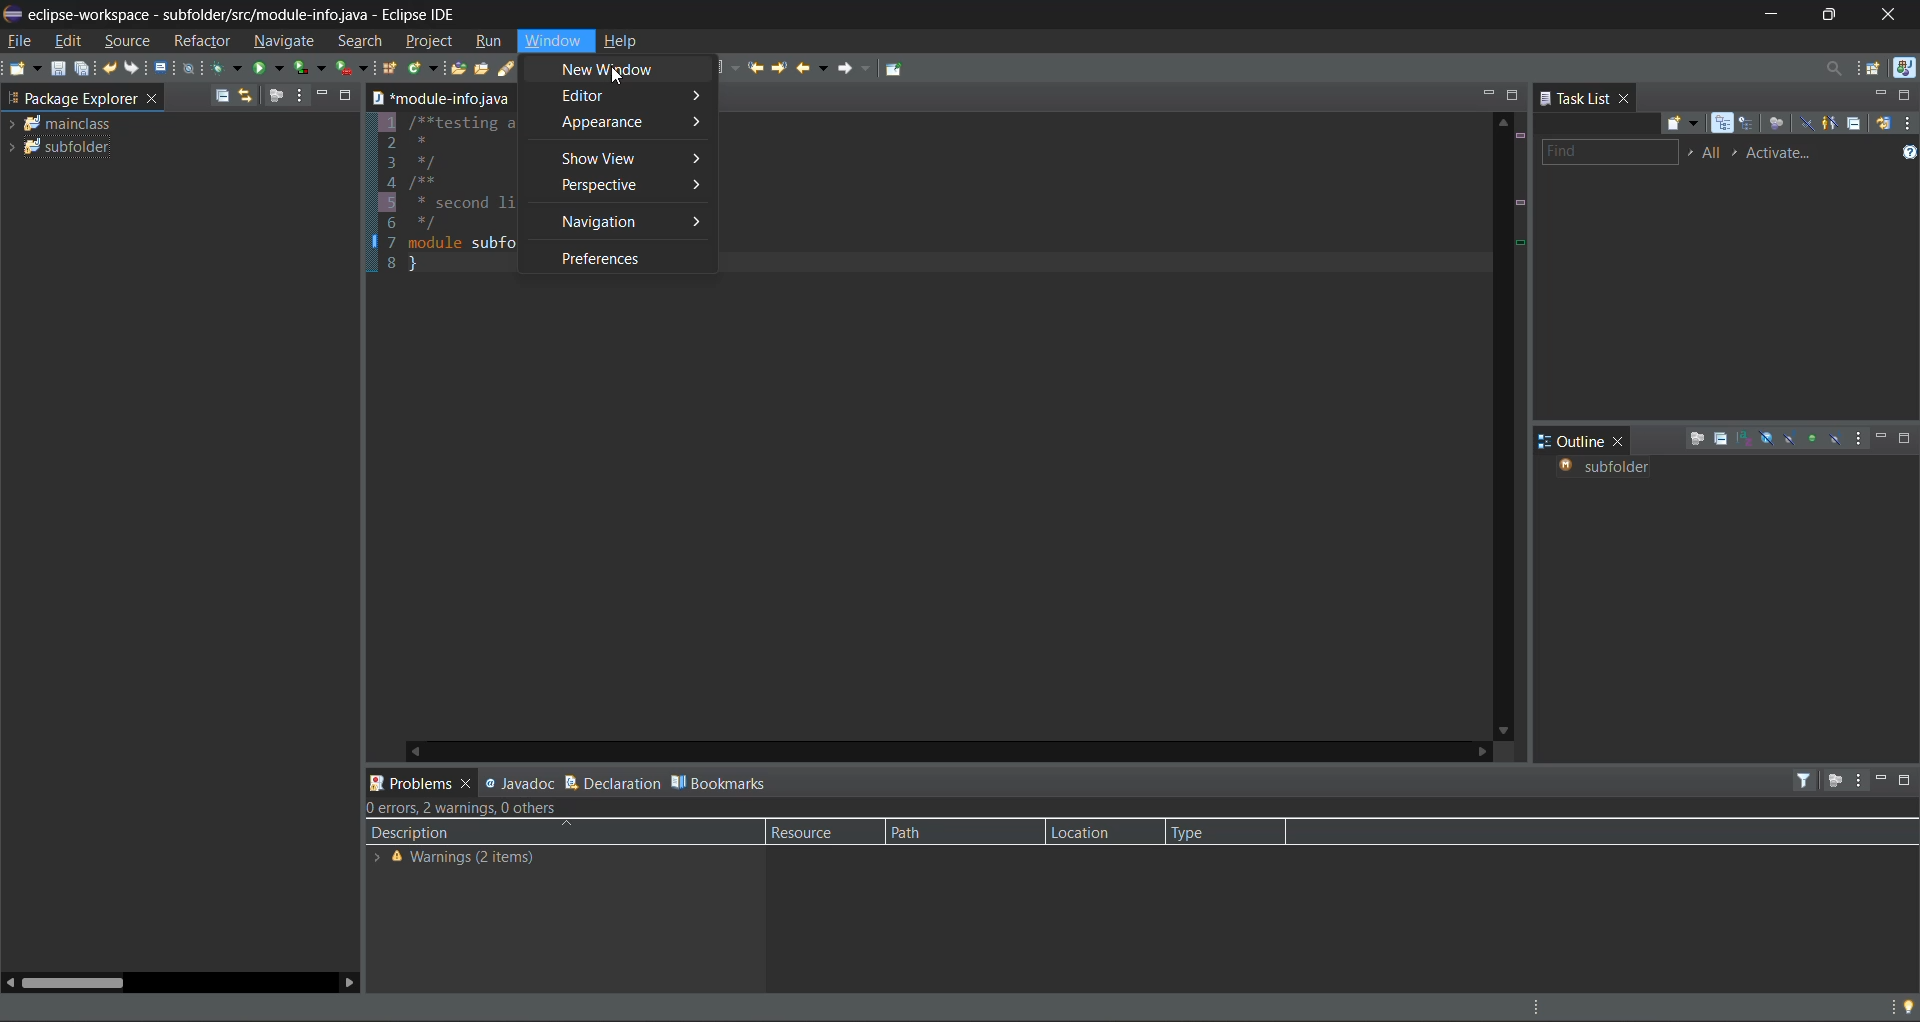 The width and height of the screenshot is (1920, 1022). Describe the element at coordinates (1620, 440) in the screenshot. I see `close` at that location.